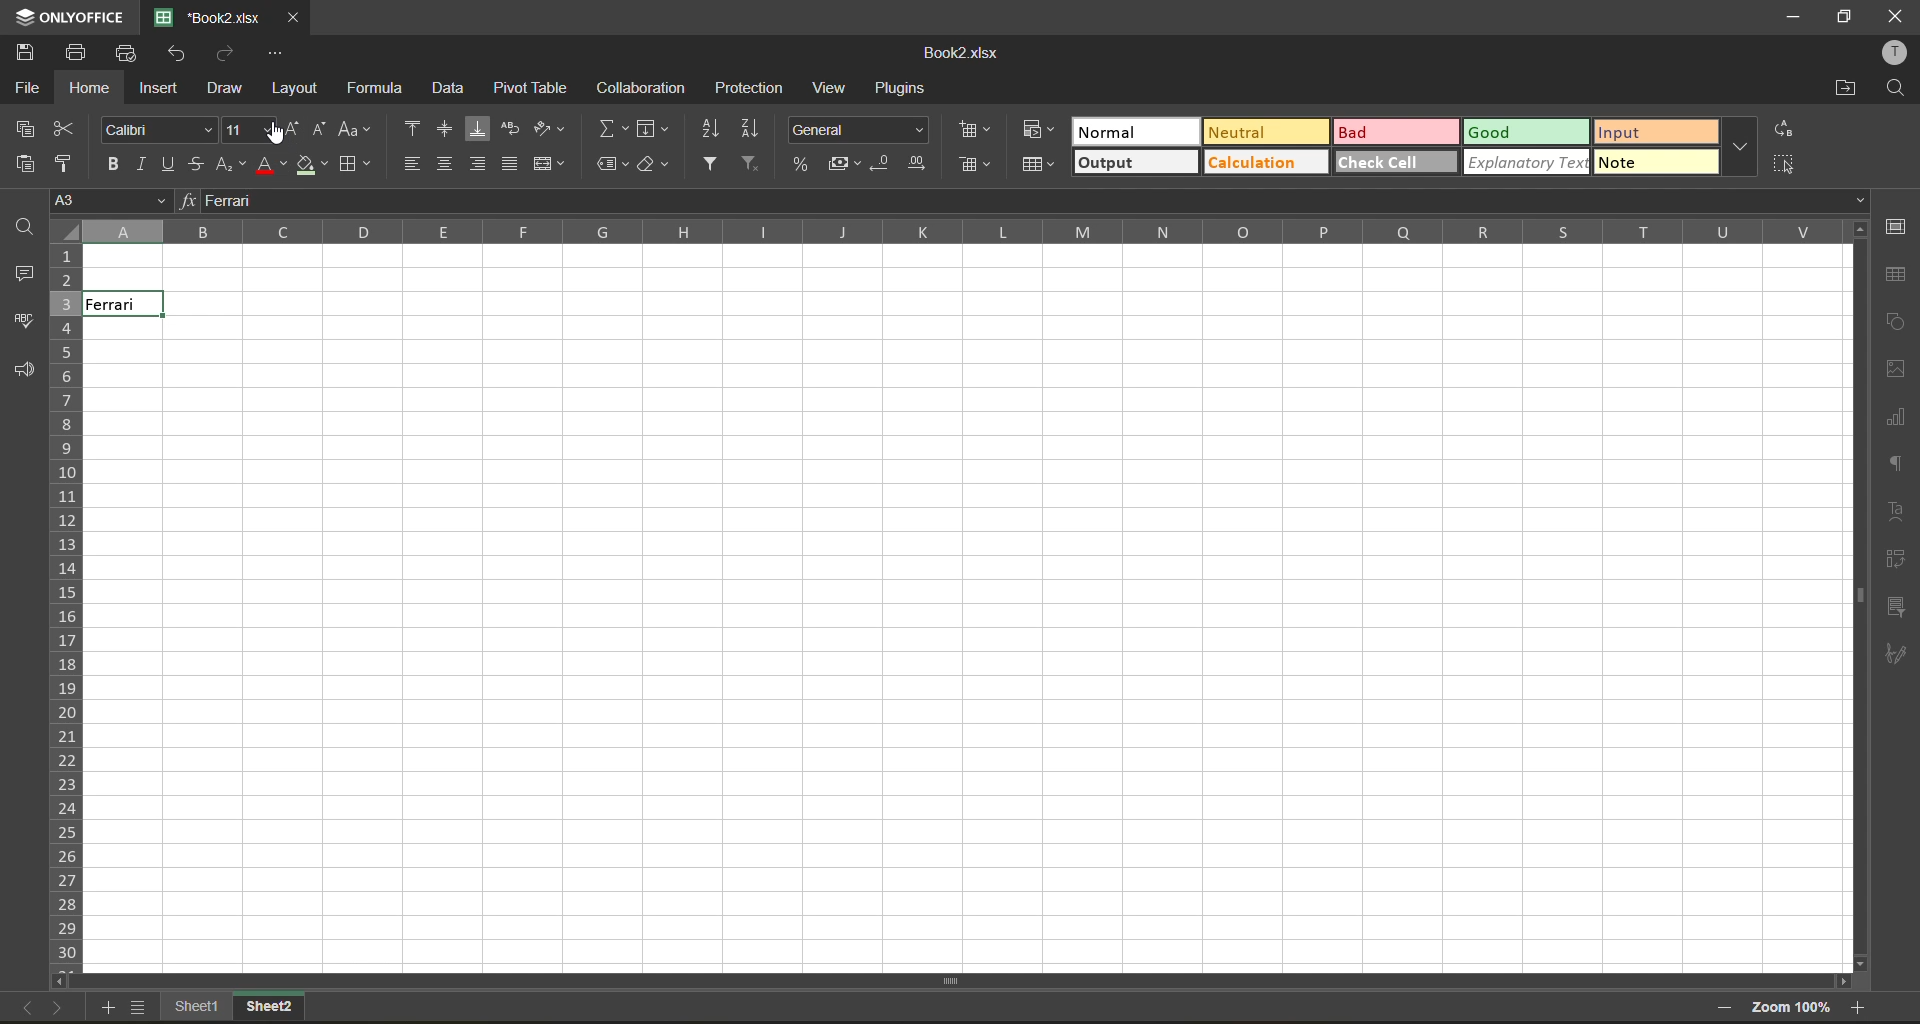 Image resolution: width=1920 pixels, height=1024 pixels. I want to click on sort ascending, so click(714, 132).